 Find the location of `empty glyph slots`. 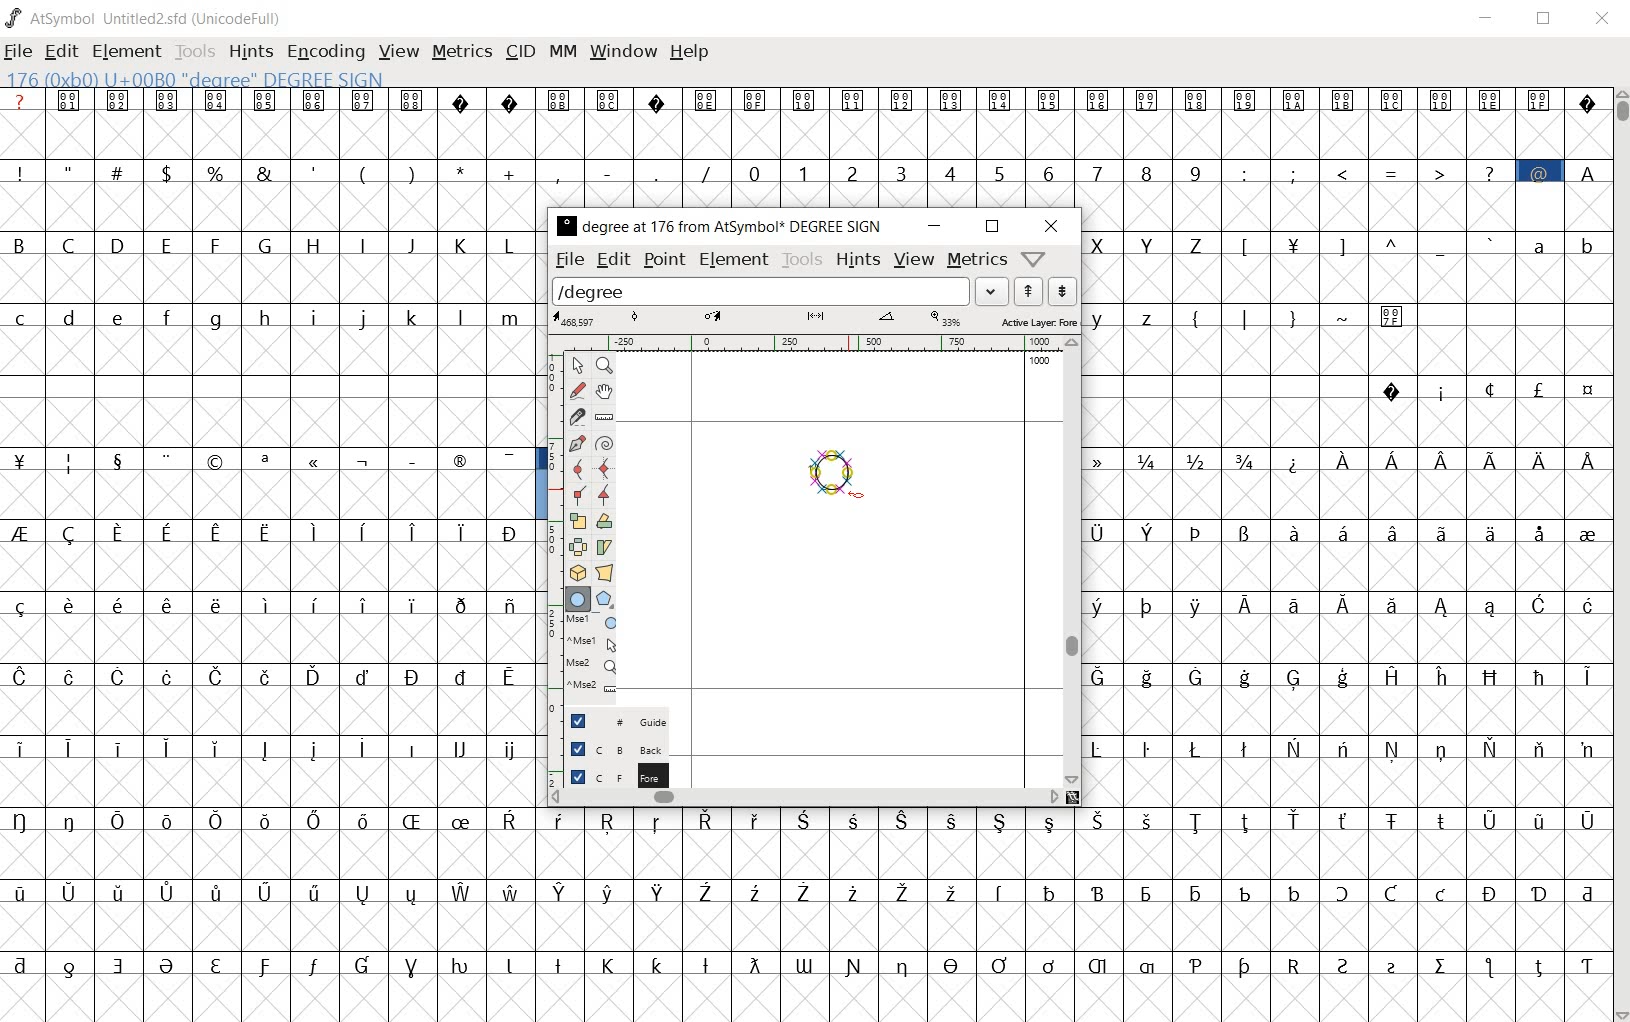

empty glyph slots is located at coordinates (273, 857).